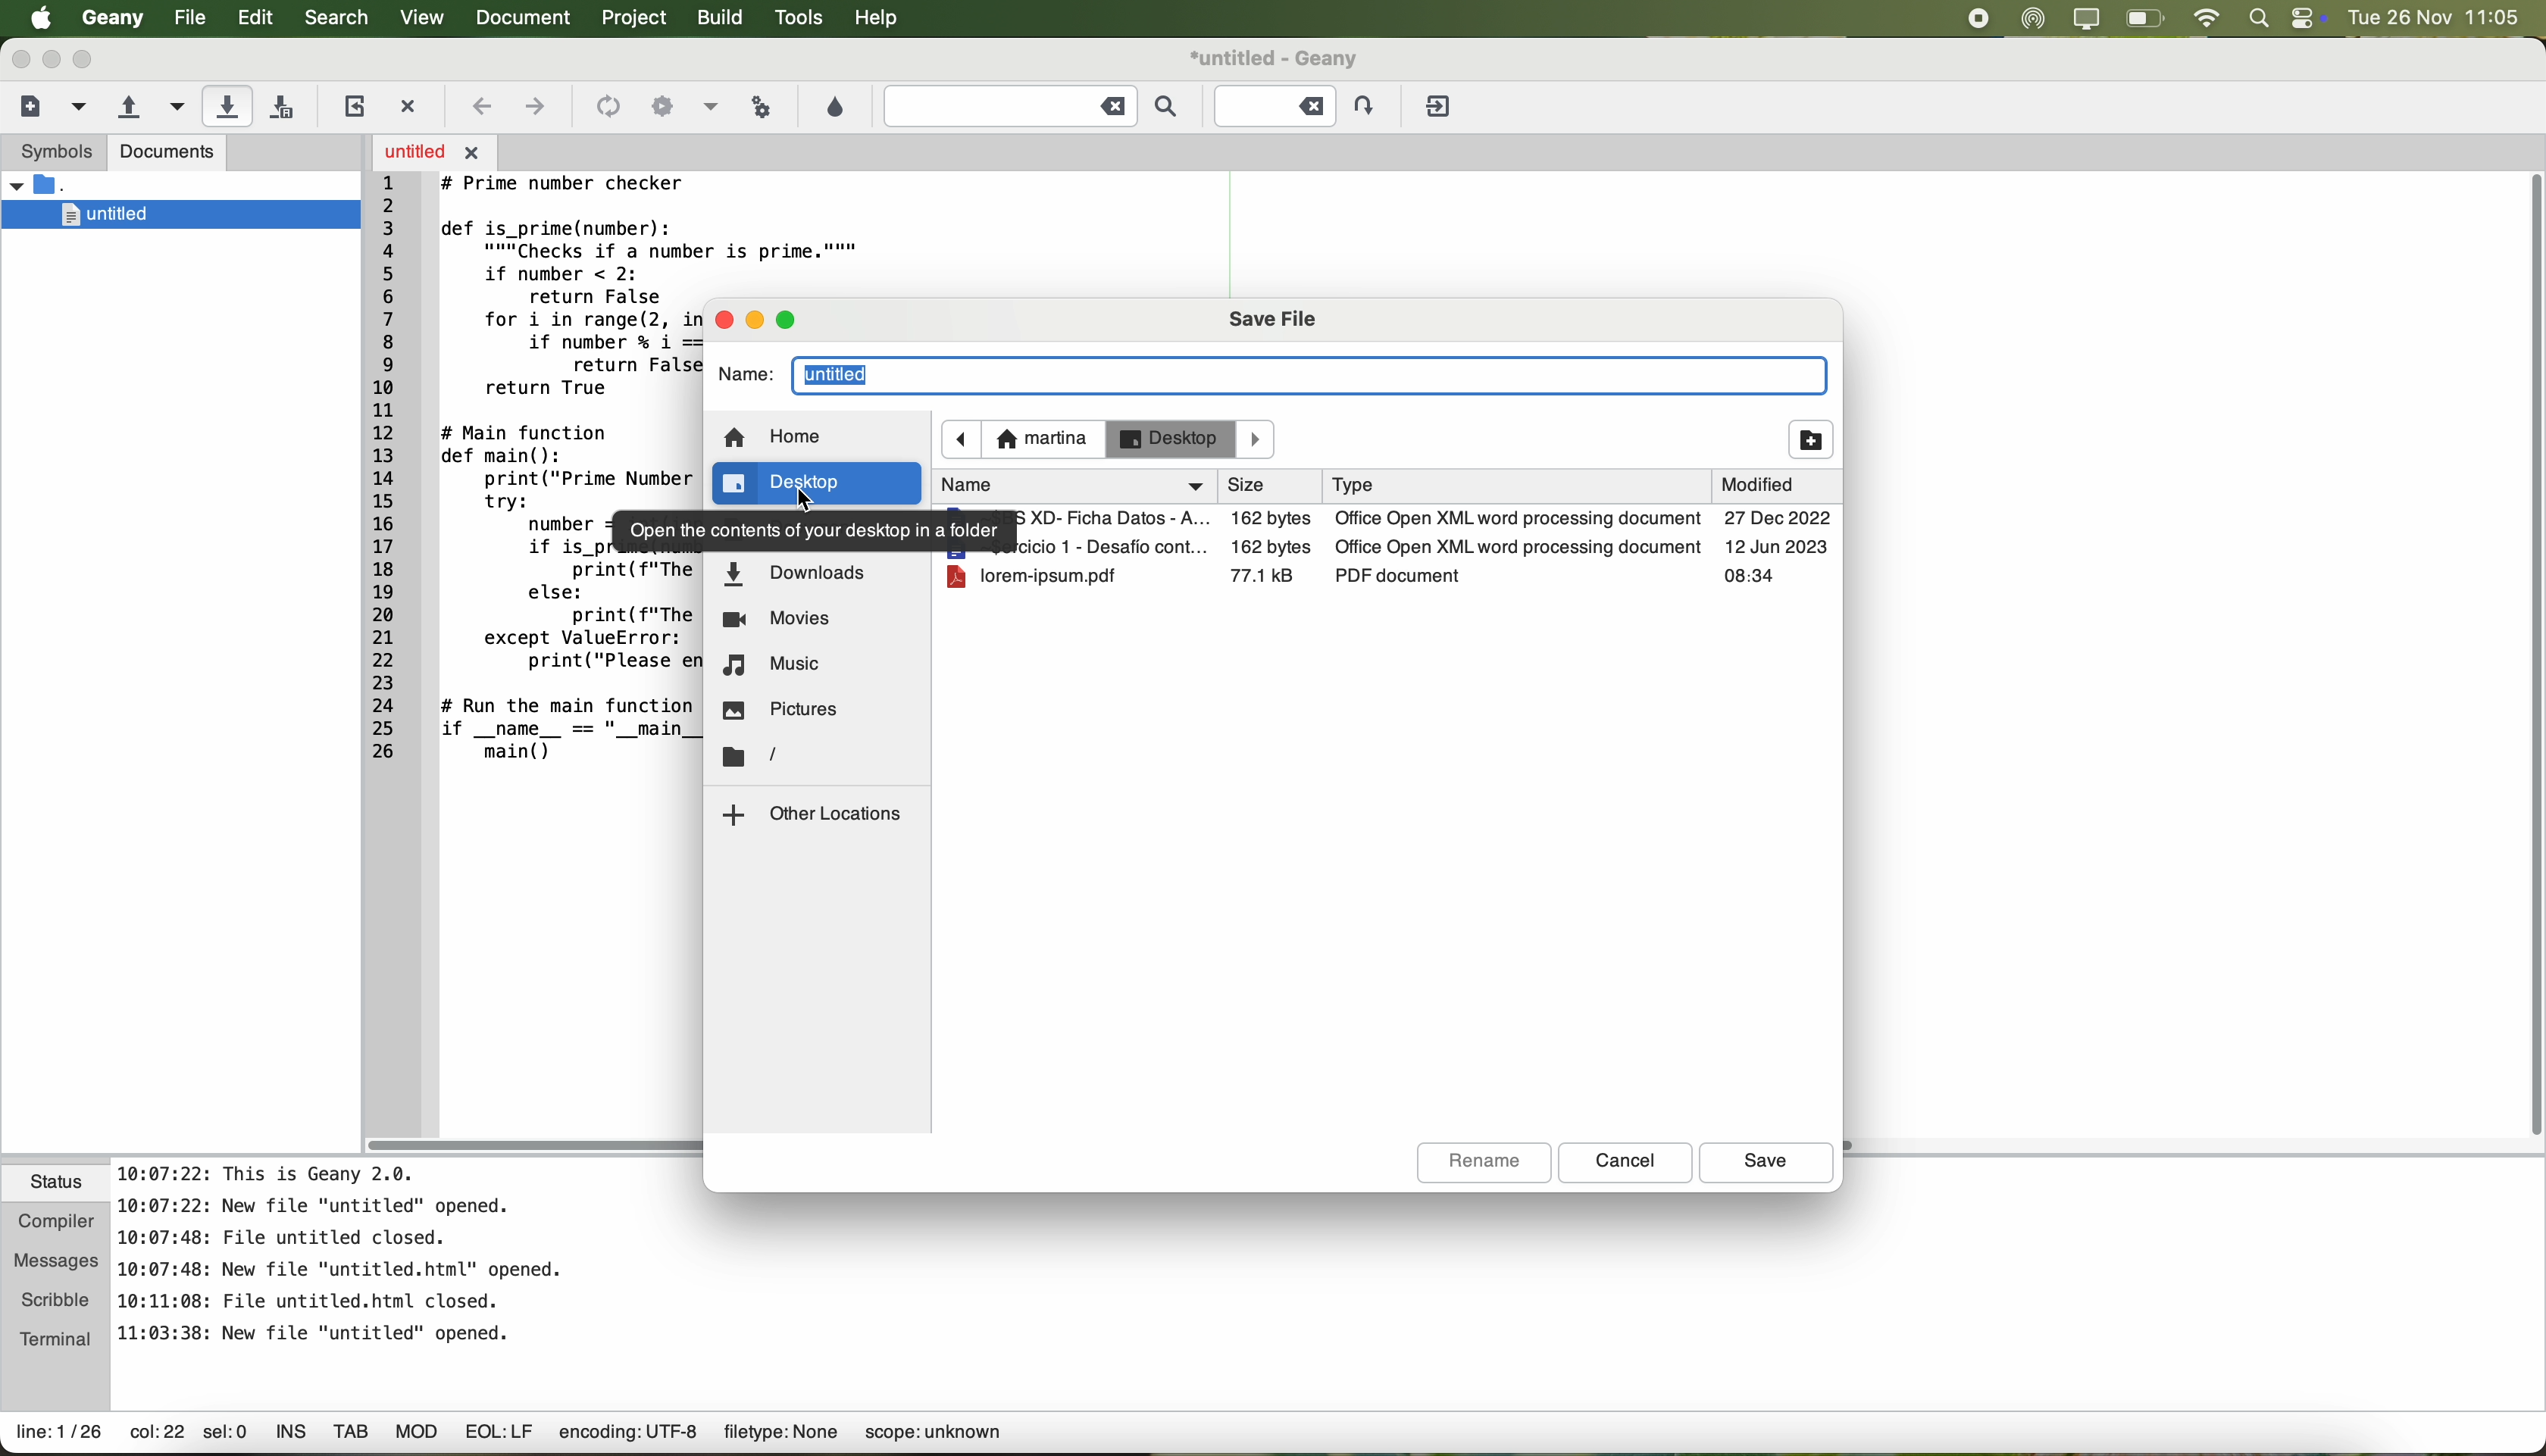 This screenshot has height=1456, width=2546. What do you see at coordinates (800, 20) in the screenshot?
I see `tools` at bounding box center [800, 20].